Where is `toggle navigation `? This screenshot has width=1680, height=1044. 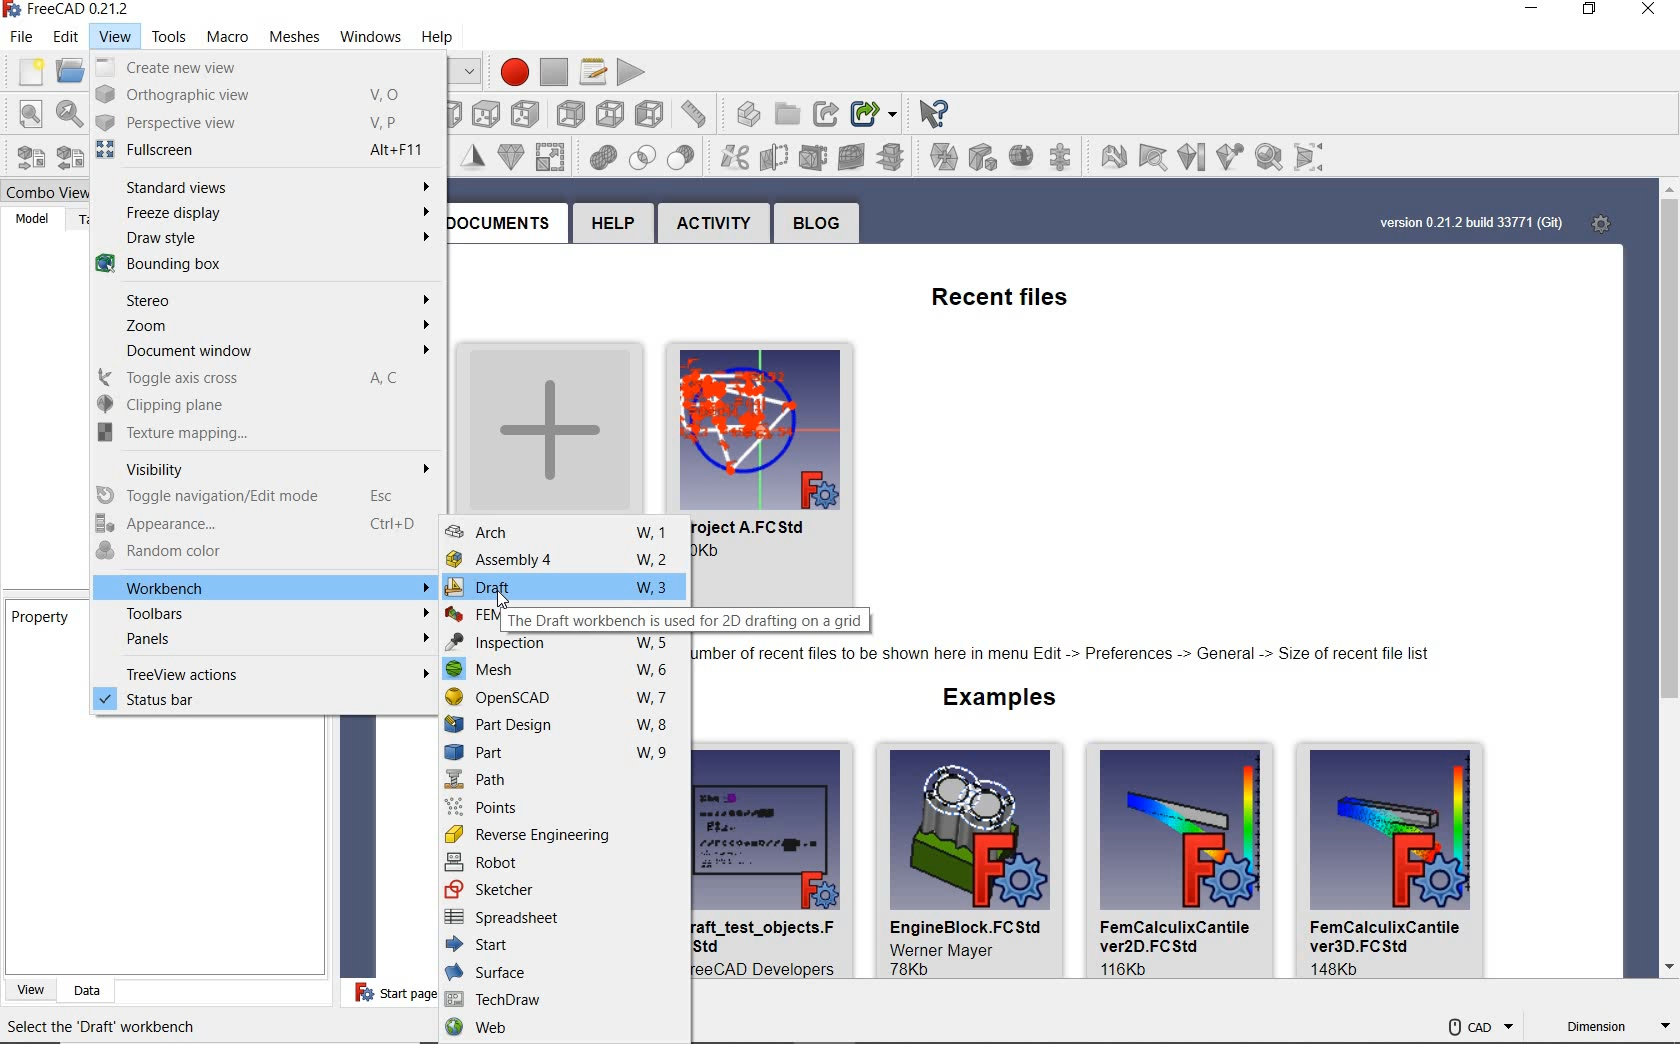
toggle navigation  is located at coordinates (267, 495).